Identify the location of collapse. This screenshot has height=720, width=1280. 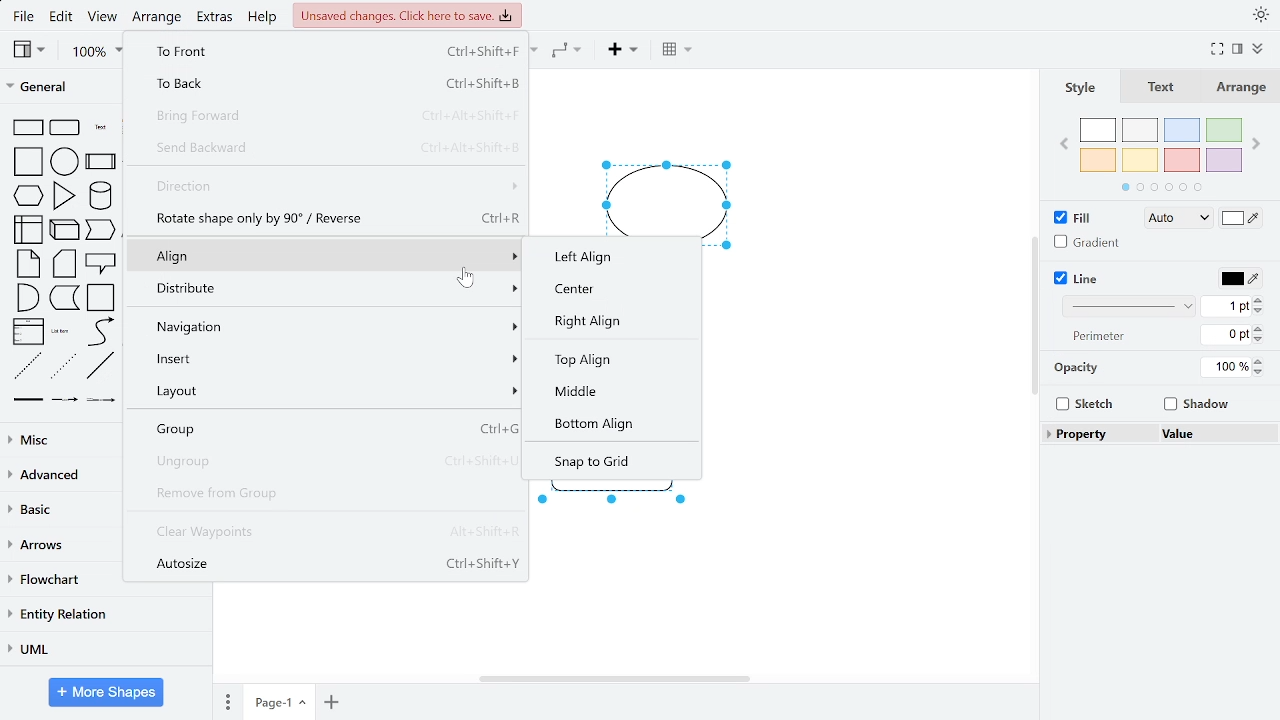
(1258, 49).